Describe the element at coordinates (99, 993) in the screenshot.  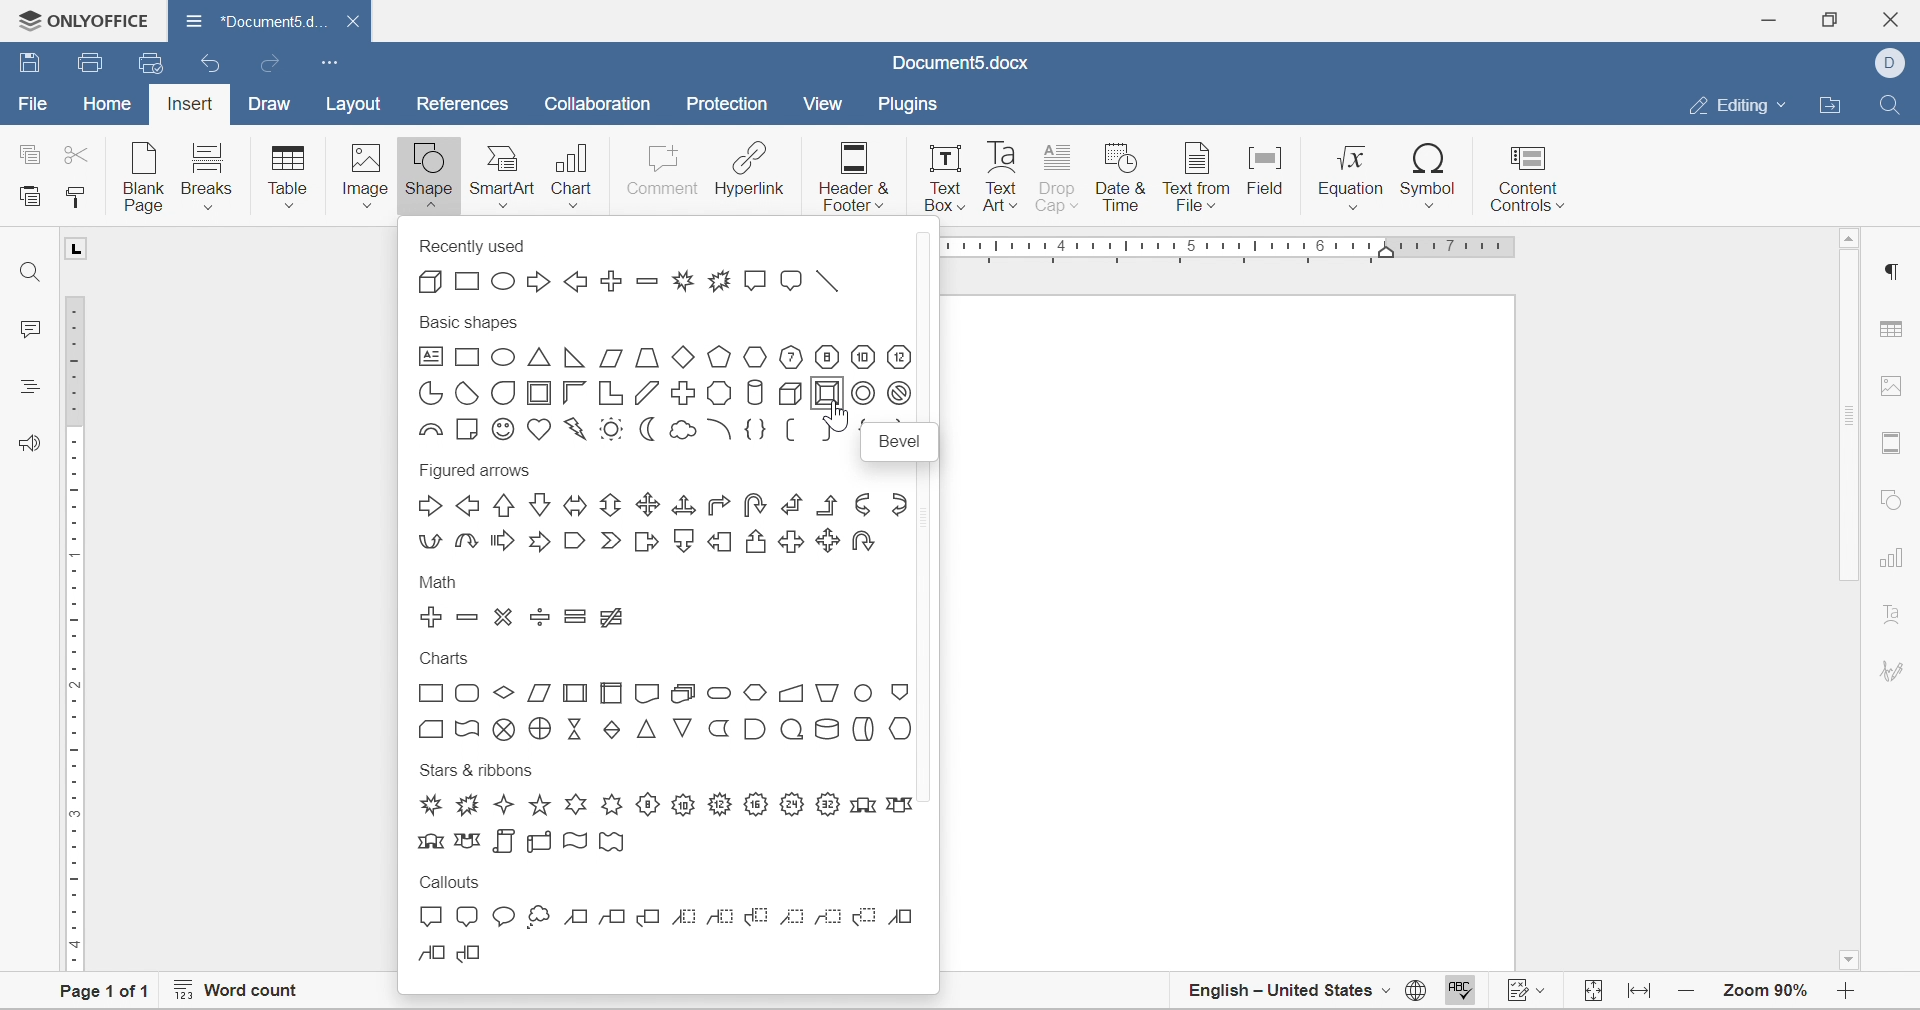
I see `page 1 of 1` at that location.